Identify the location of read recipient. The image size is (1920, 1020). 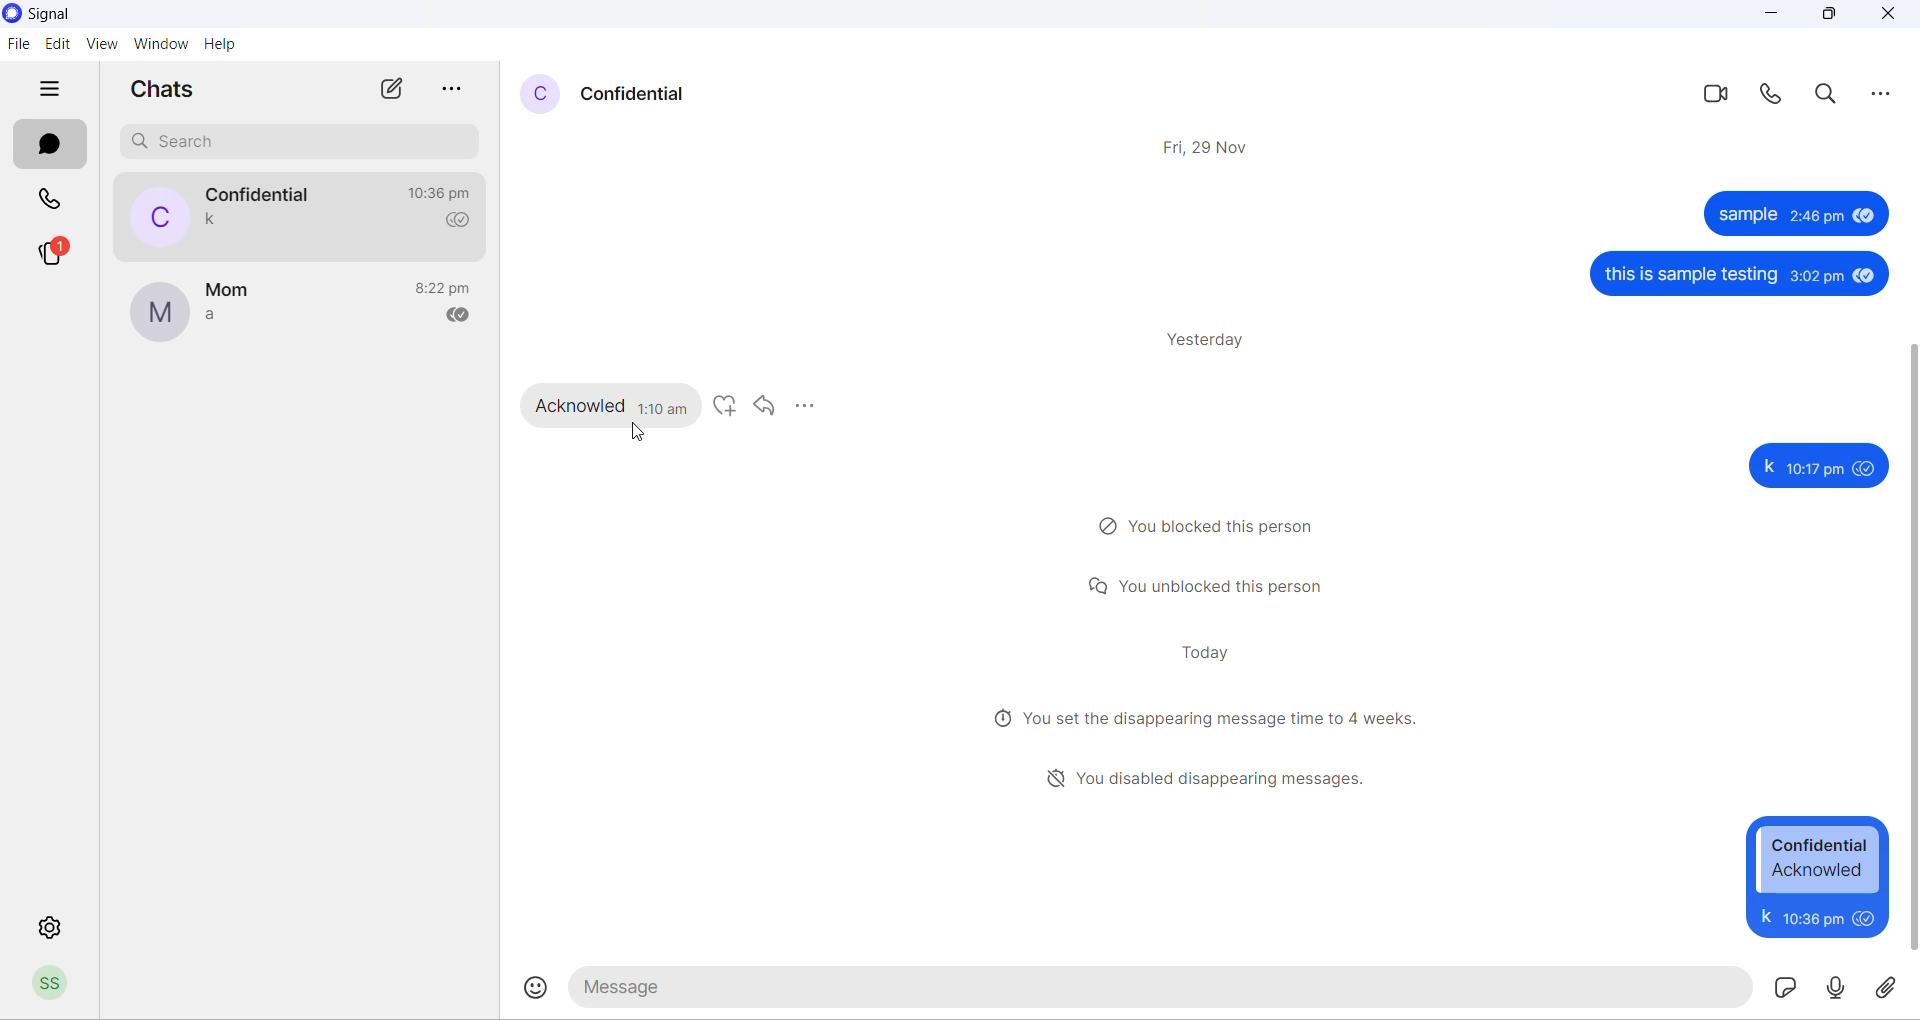
(463, 222).